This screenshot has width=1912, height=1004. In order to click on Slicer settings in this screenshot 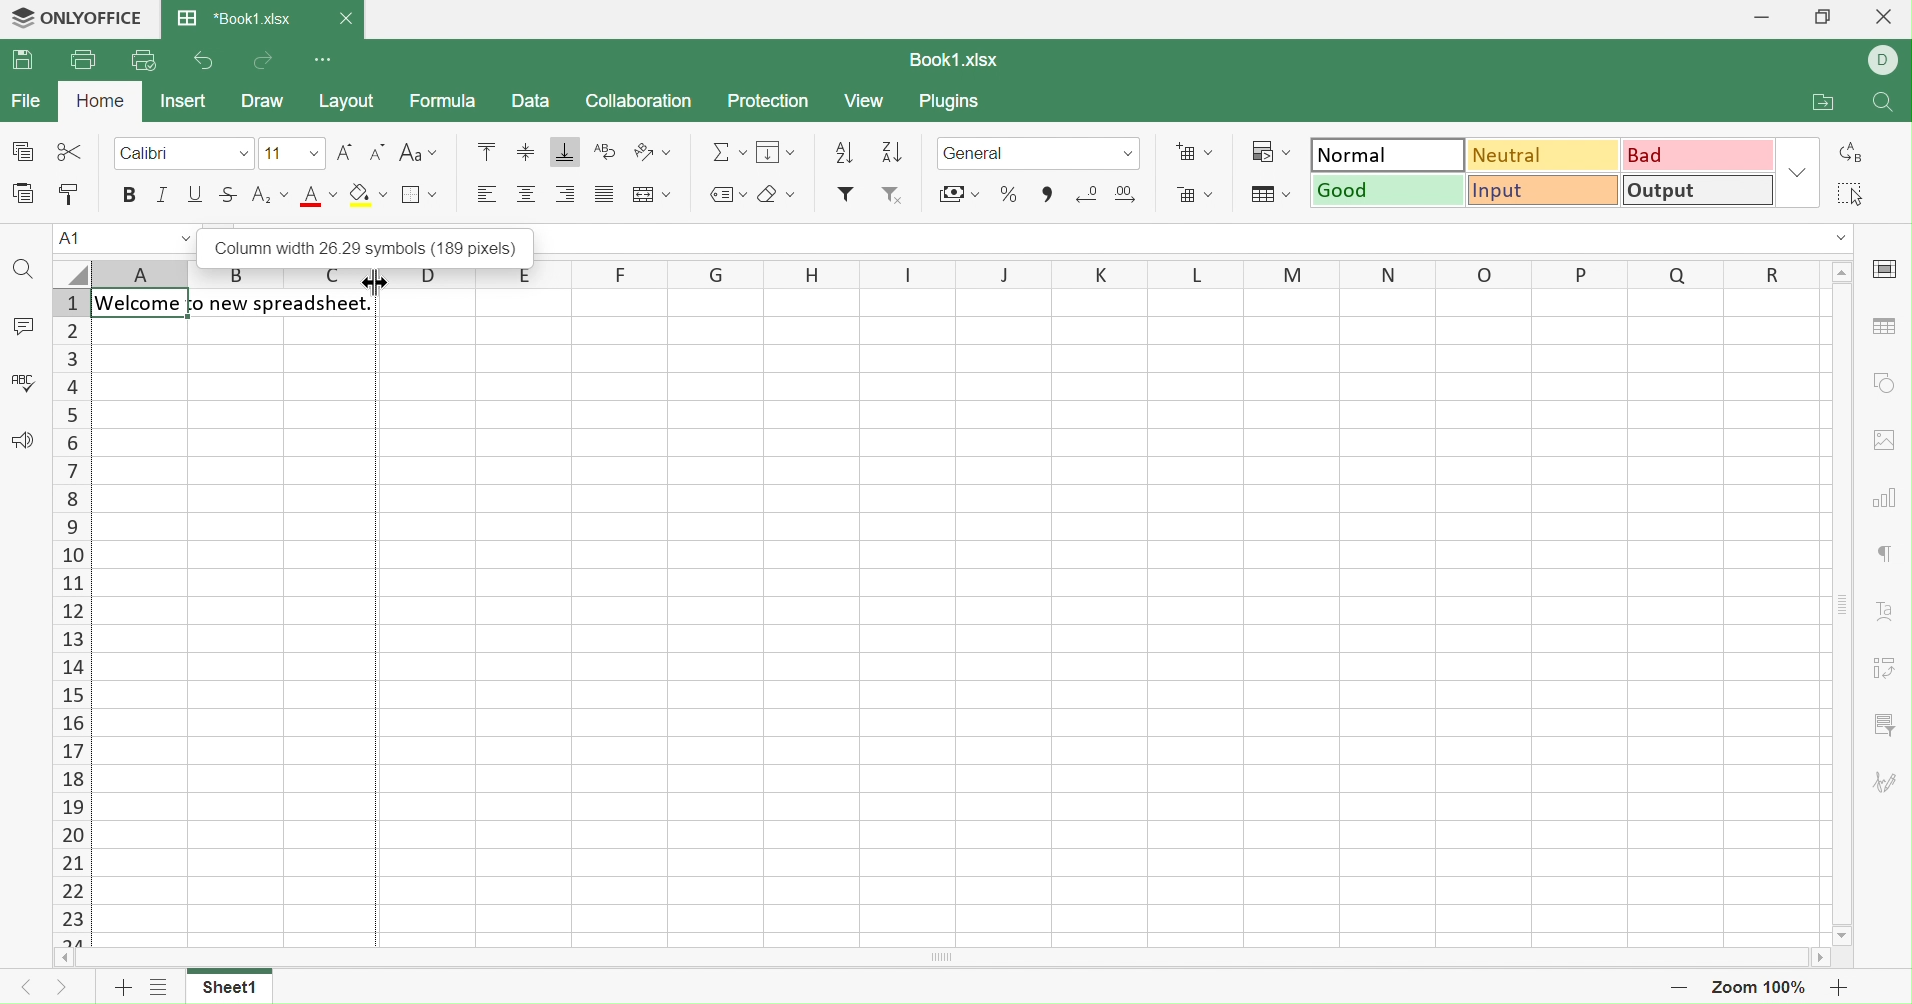, I will do `click(1883, 725)`.